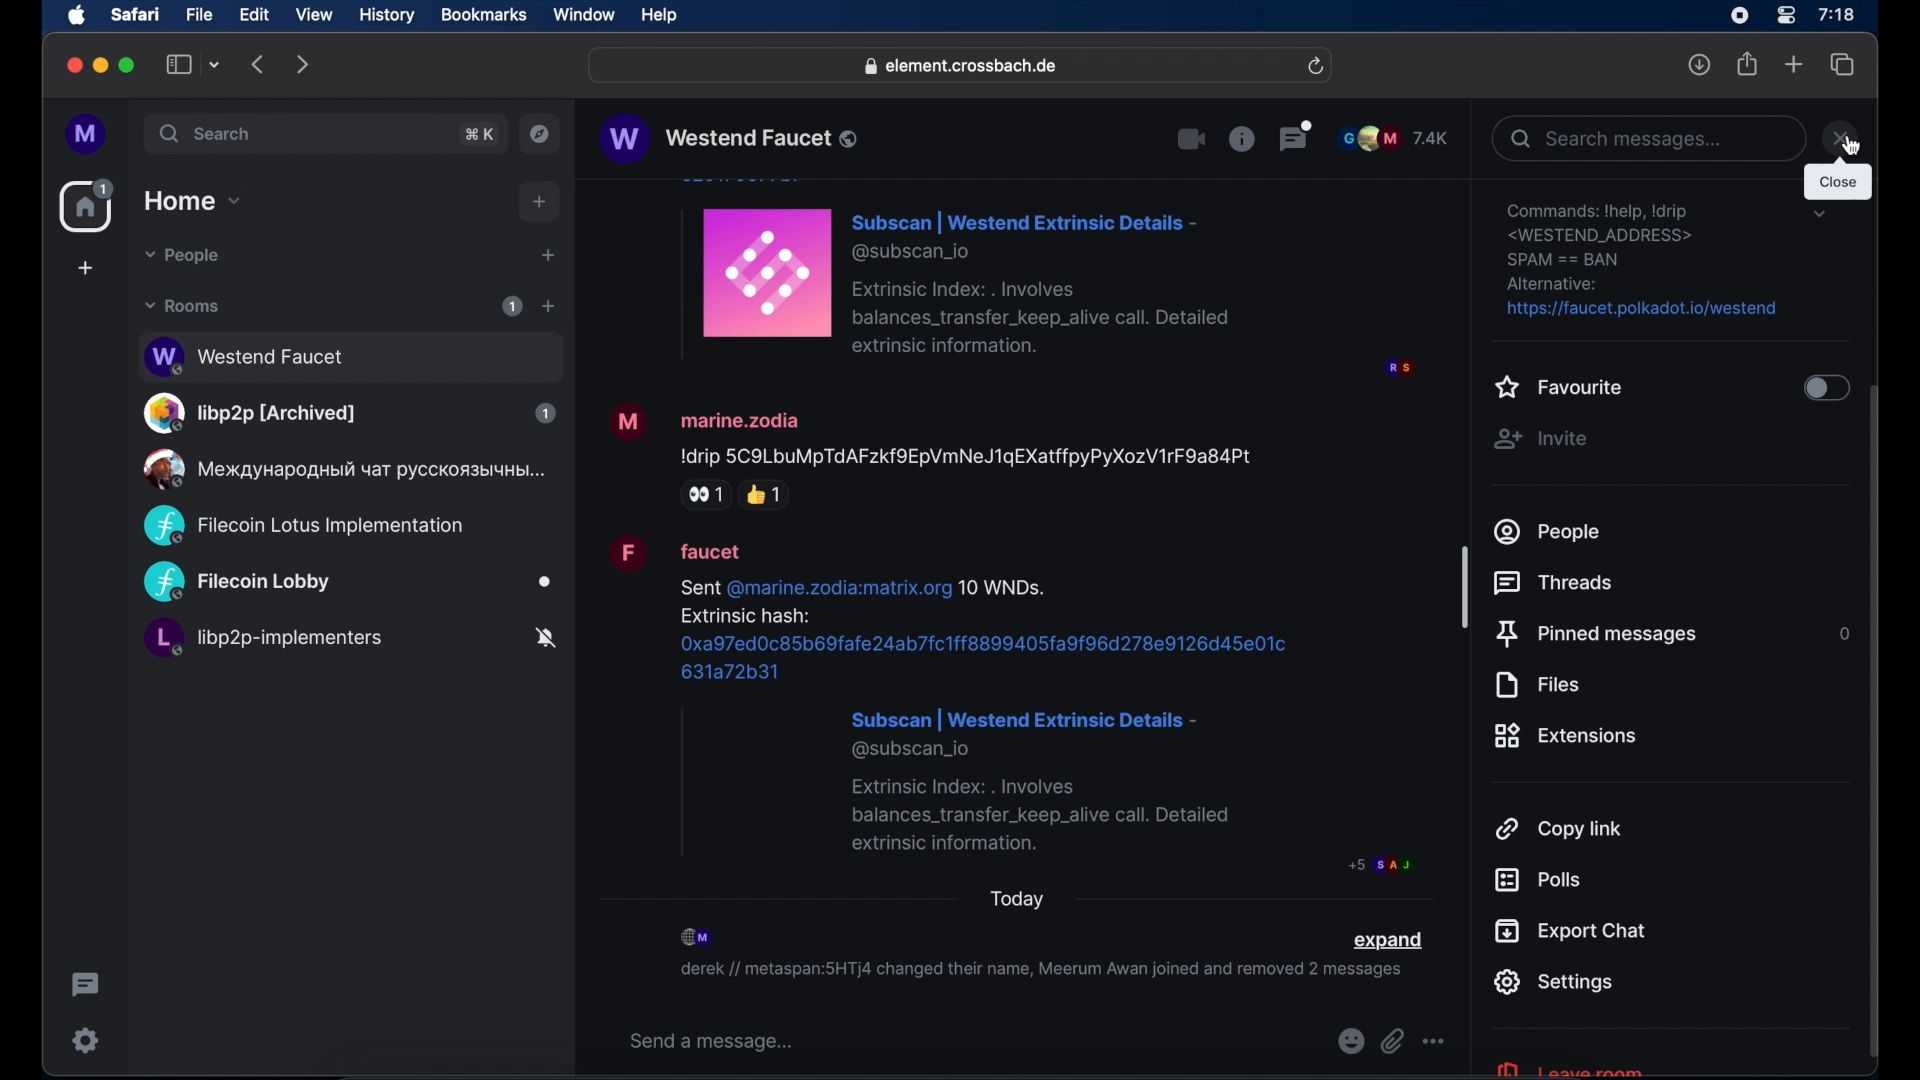  I want to click on public room, so click(348, 583).